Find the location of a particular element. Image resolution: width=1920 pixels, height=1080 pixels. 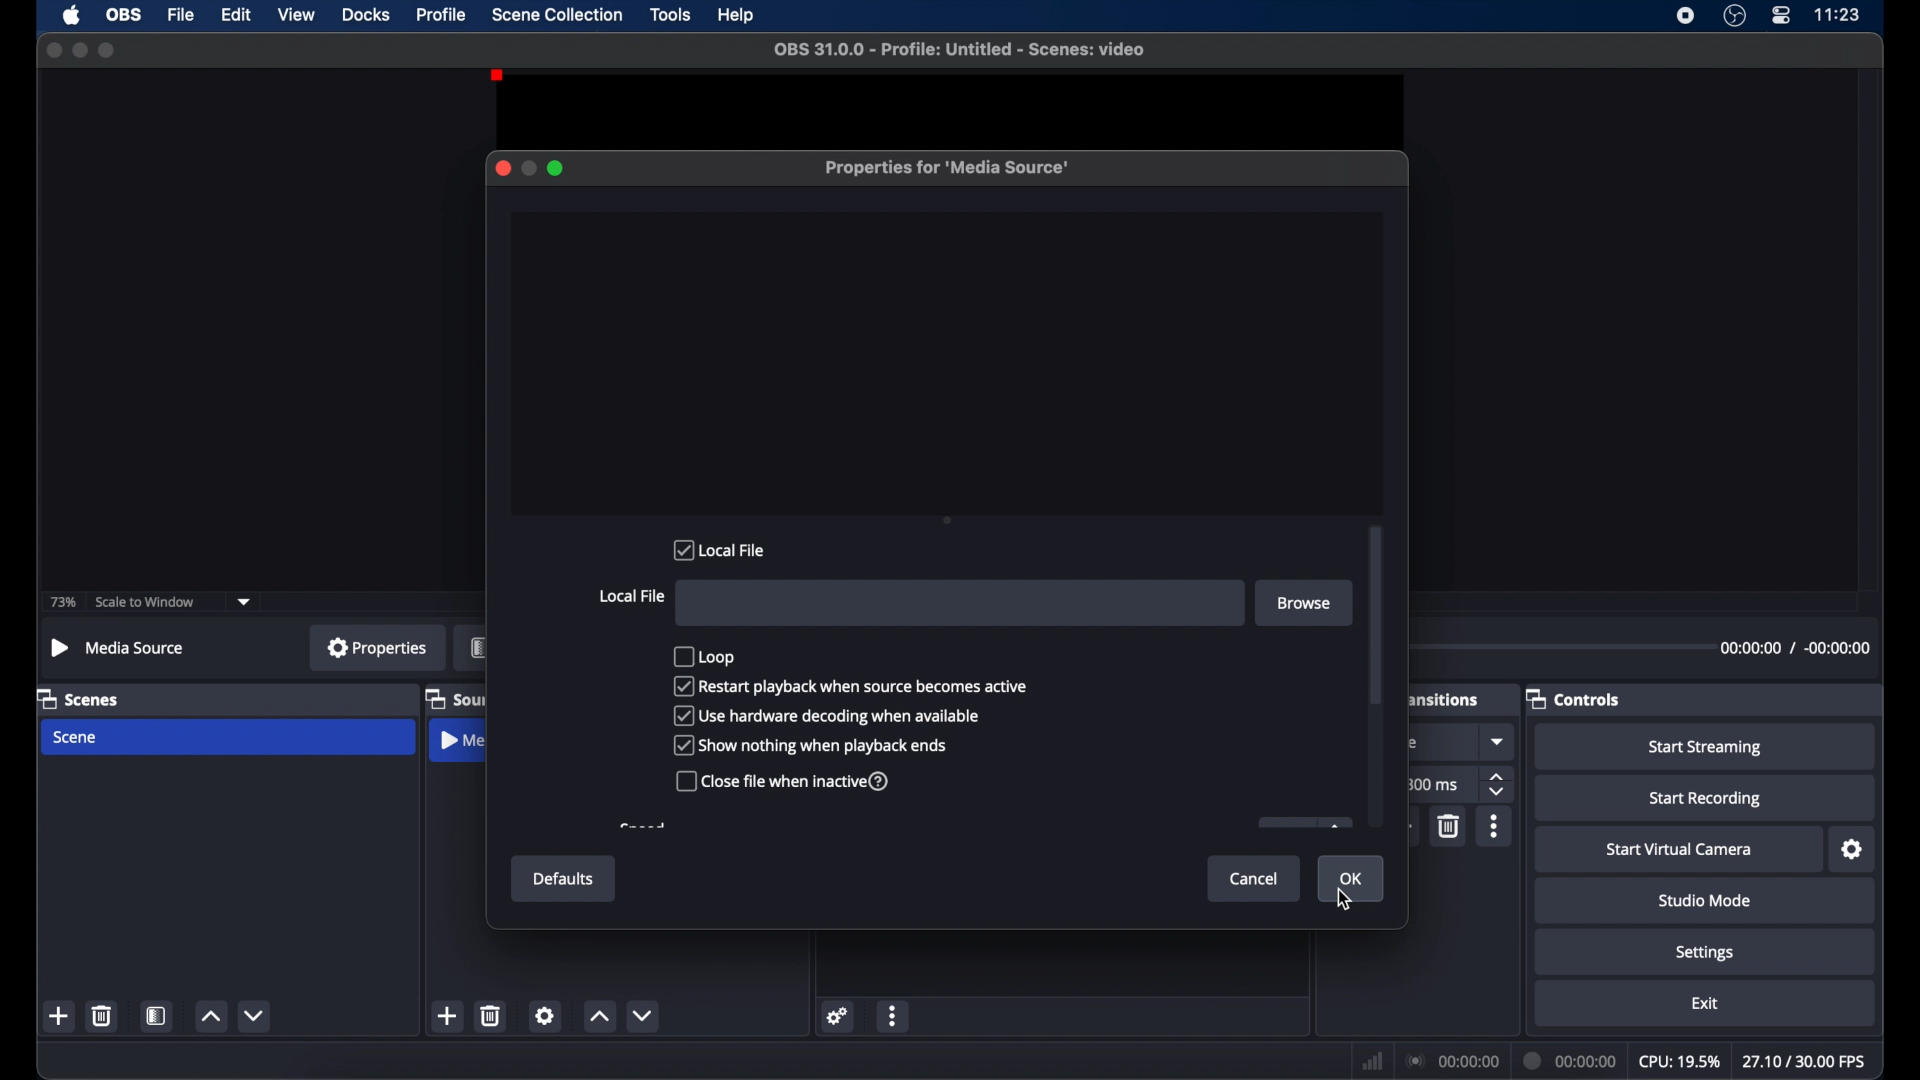

obs studio is located at coordinates (1734, 16).